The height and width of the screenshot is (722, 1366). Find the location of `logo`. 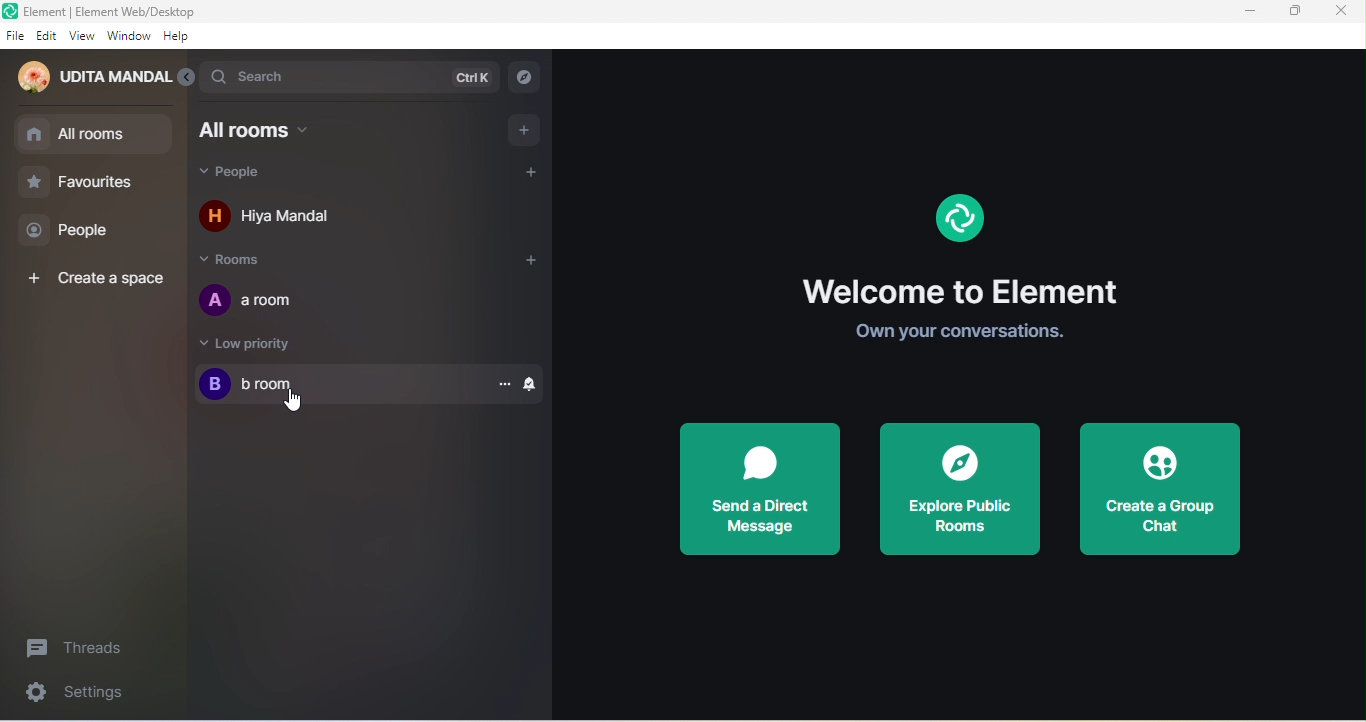

logo is located at coordinates (958, 220).